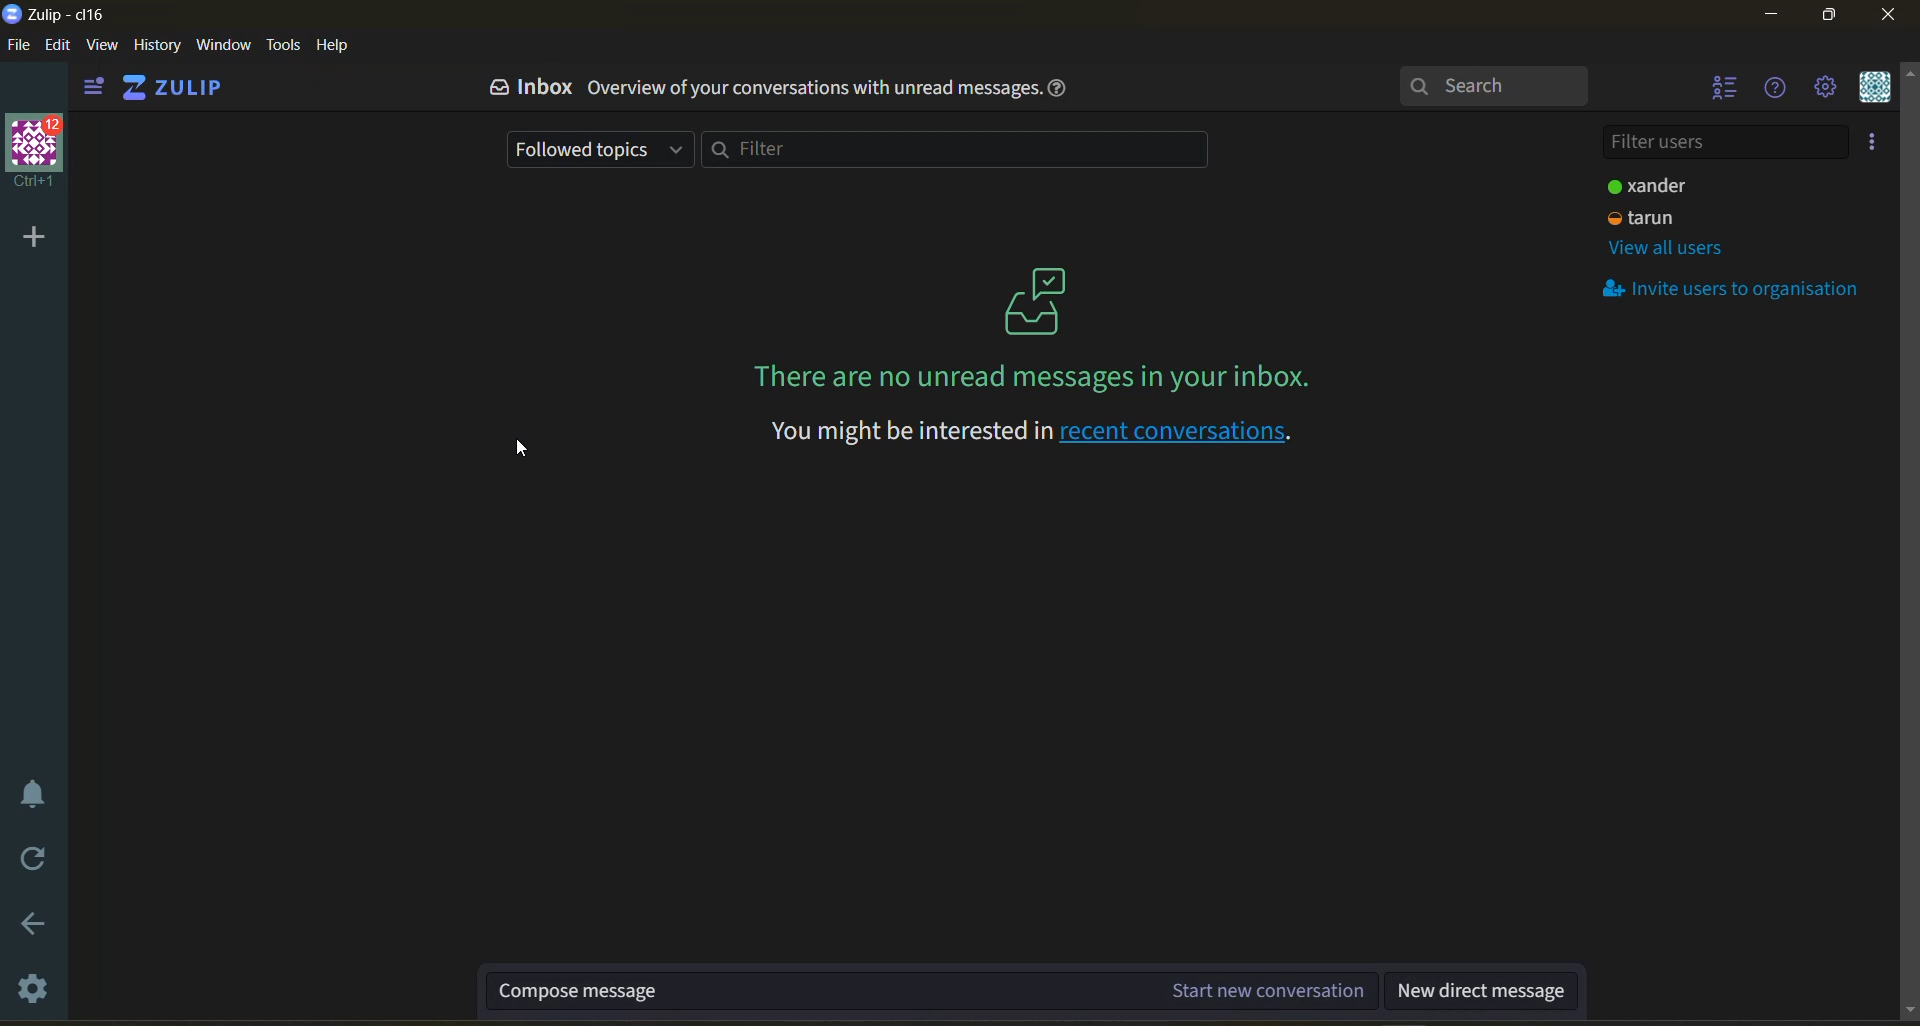 Image resolution: width=1920 pixels, height=1026 pixels. I want to click on window, so click(223, 47).